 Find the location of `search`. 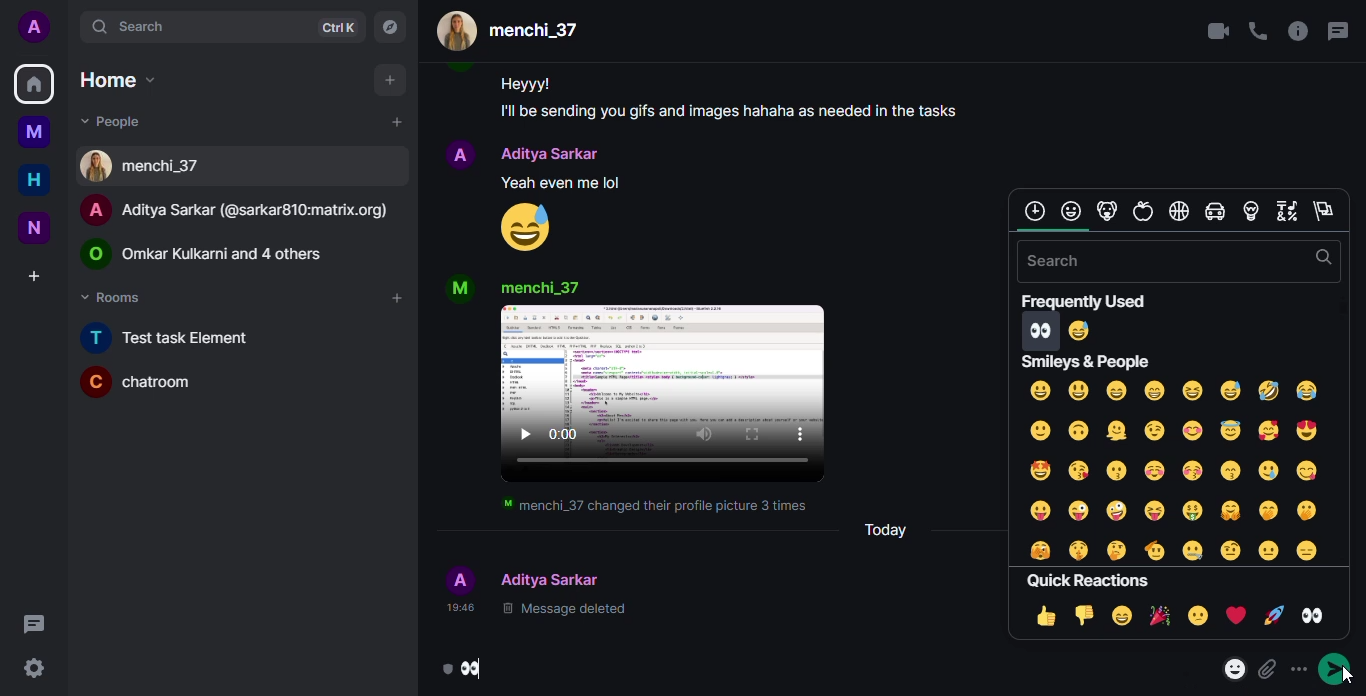

search is located at coordinates (1321, 258).